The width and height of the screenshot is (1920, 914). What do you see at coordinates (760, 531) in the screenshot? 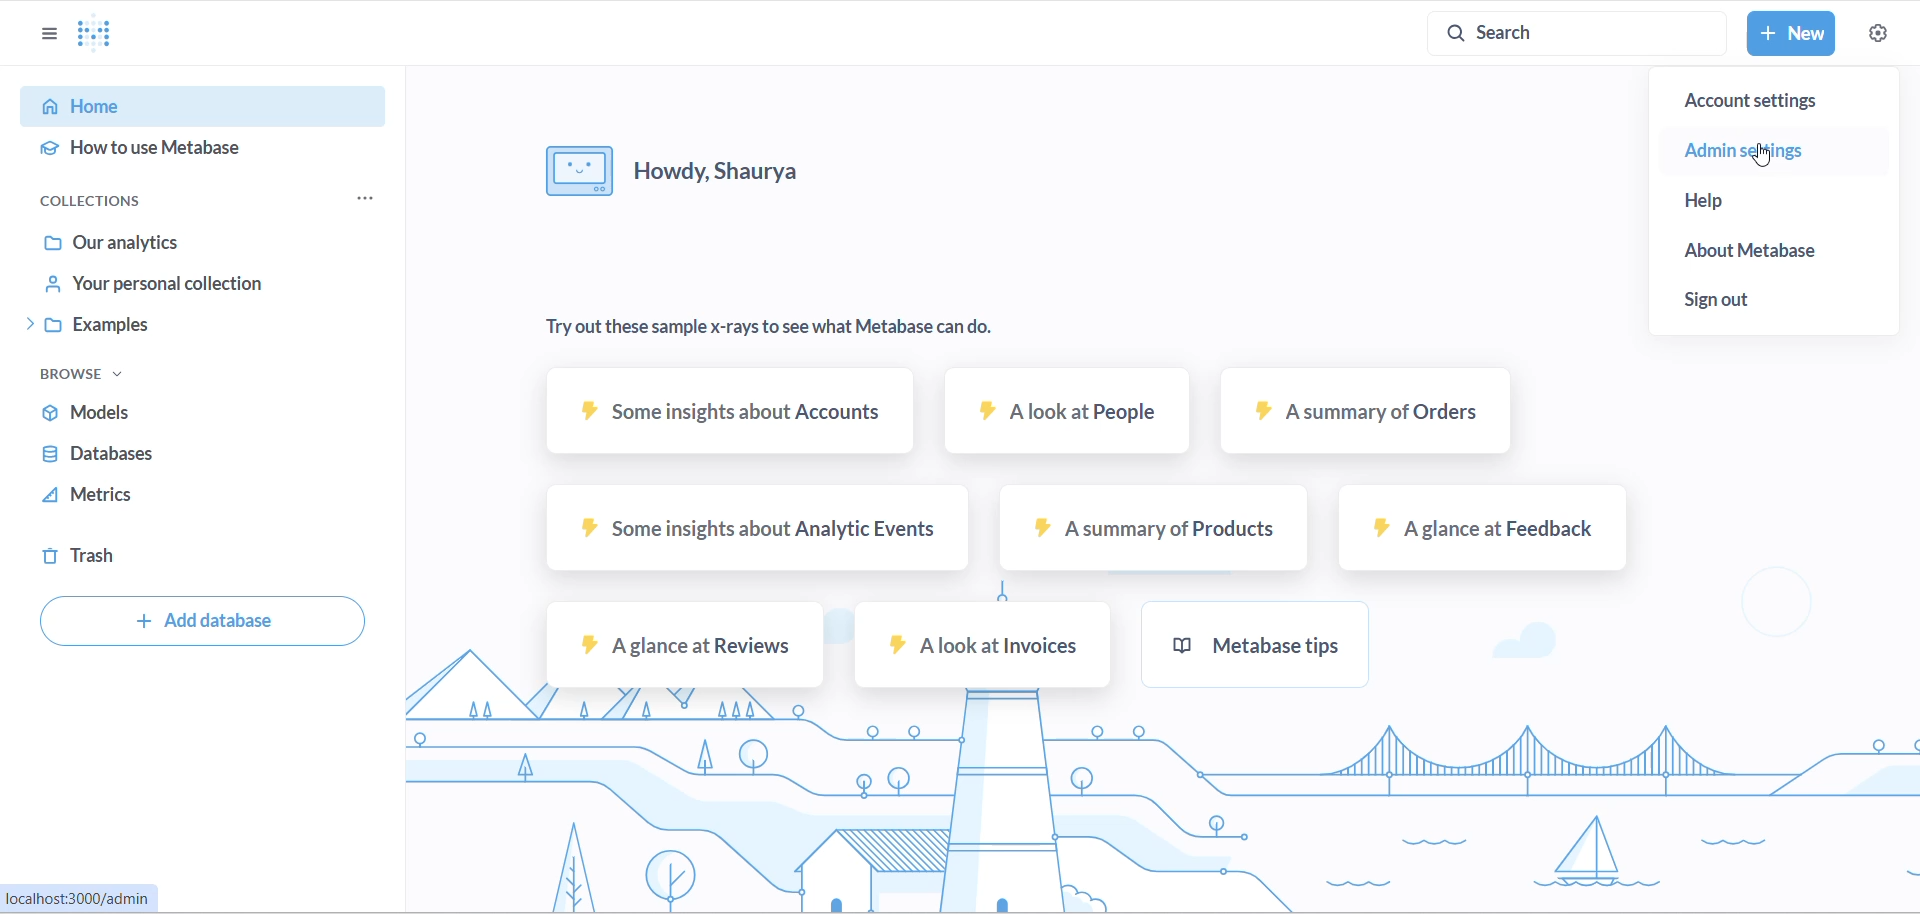
I see `some insights about analytic events sample` at bounding box center [760, 531].